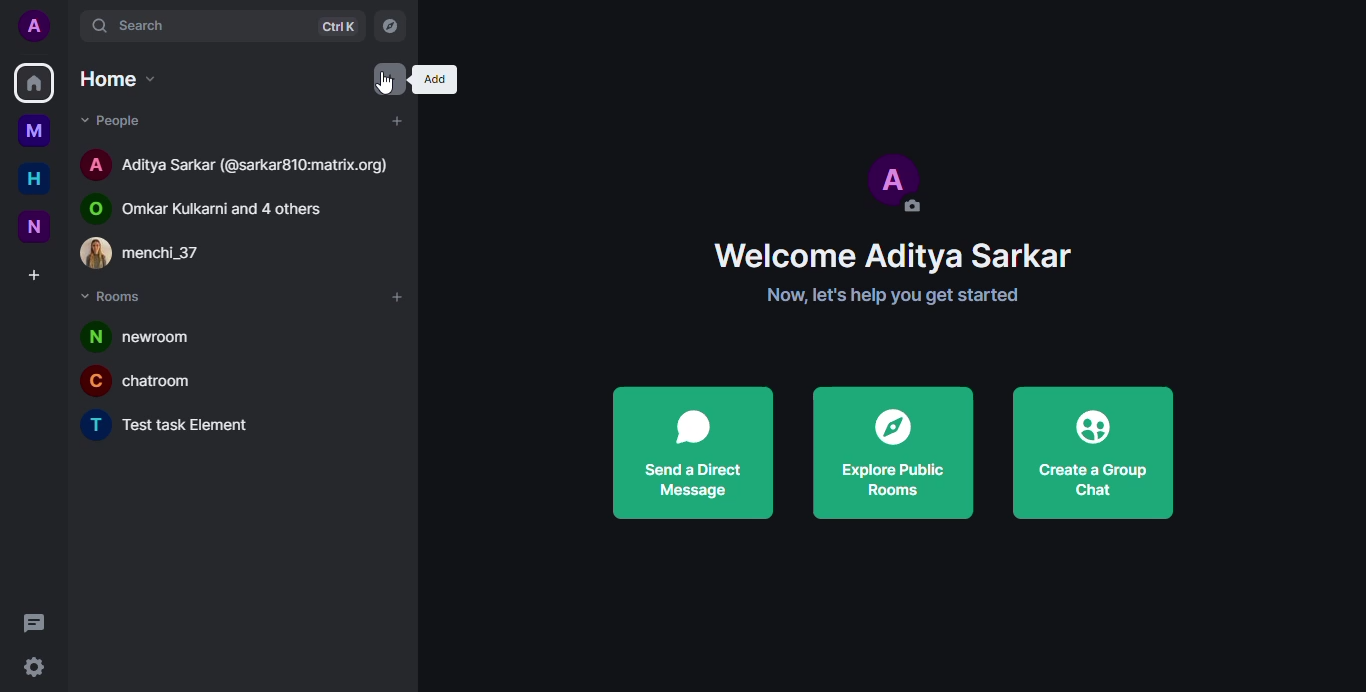 The width and height of the screenshot is (1366, 692). Describe the element at coordinates (31, 24) in the screenshot. I see `profile` at that location.